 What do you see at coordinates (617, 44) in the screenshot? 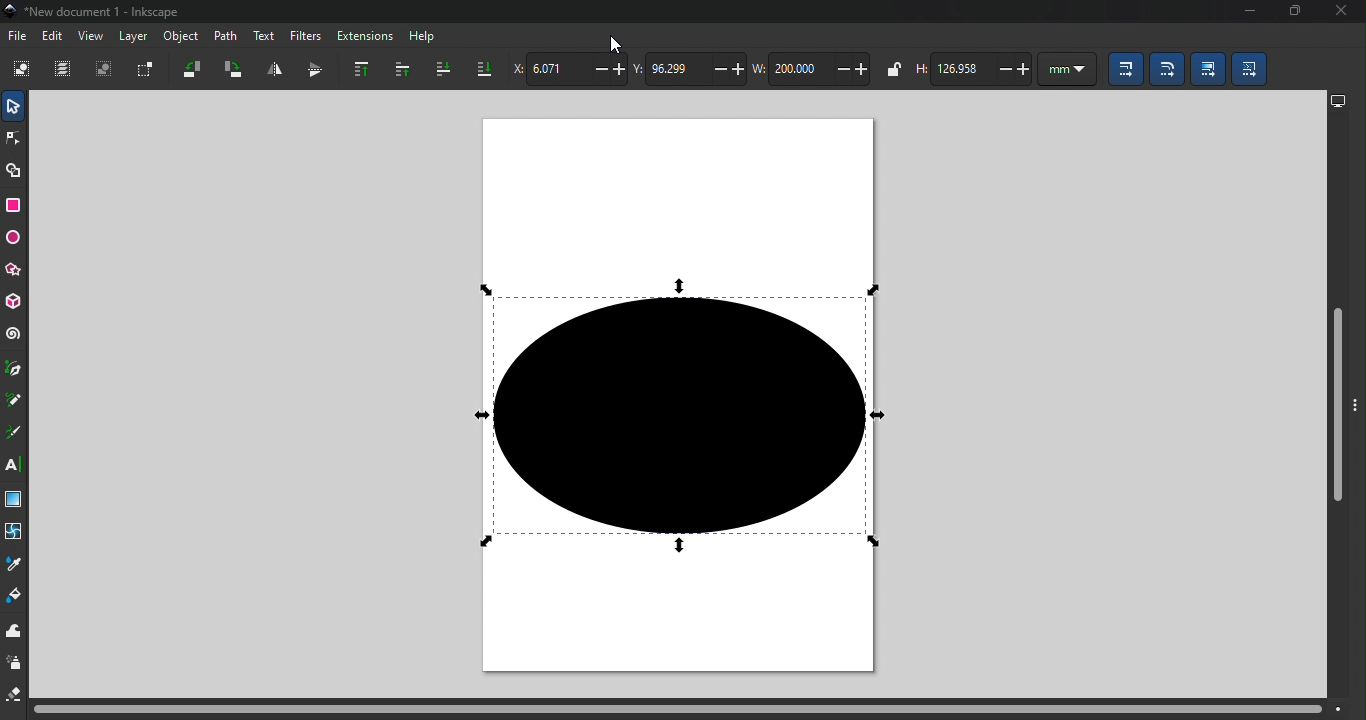
I see `Cursor` at bounding box center [617, 44].